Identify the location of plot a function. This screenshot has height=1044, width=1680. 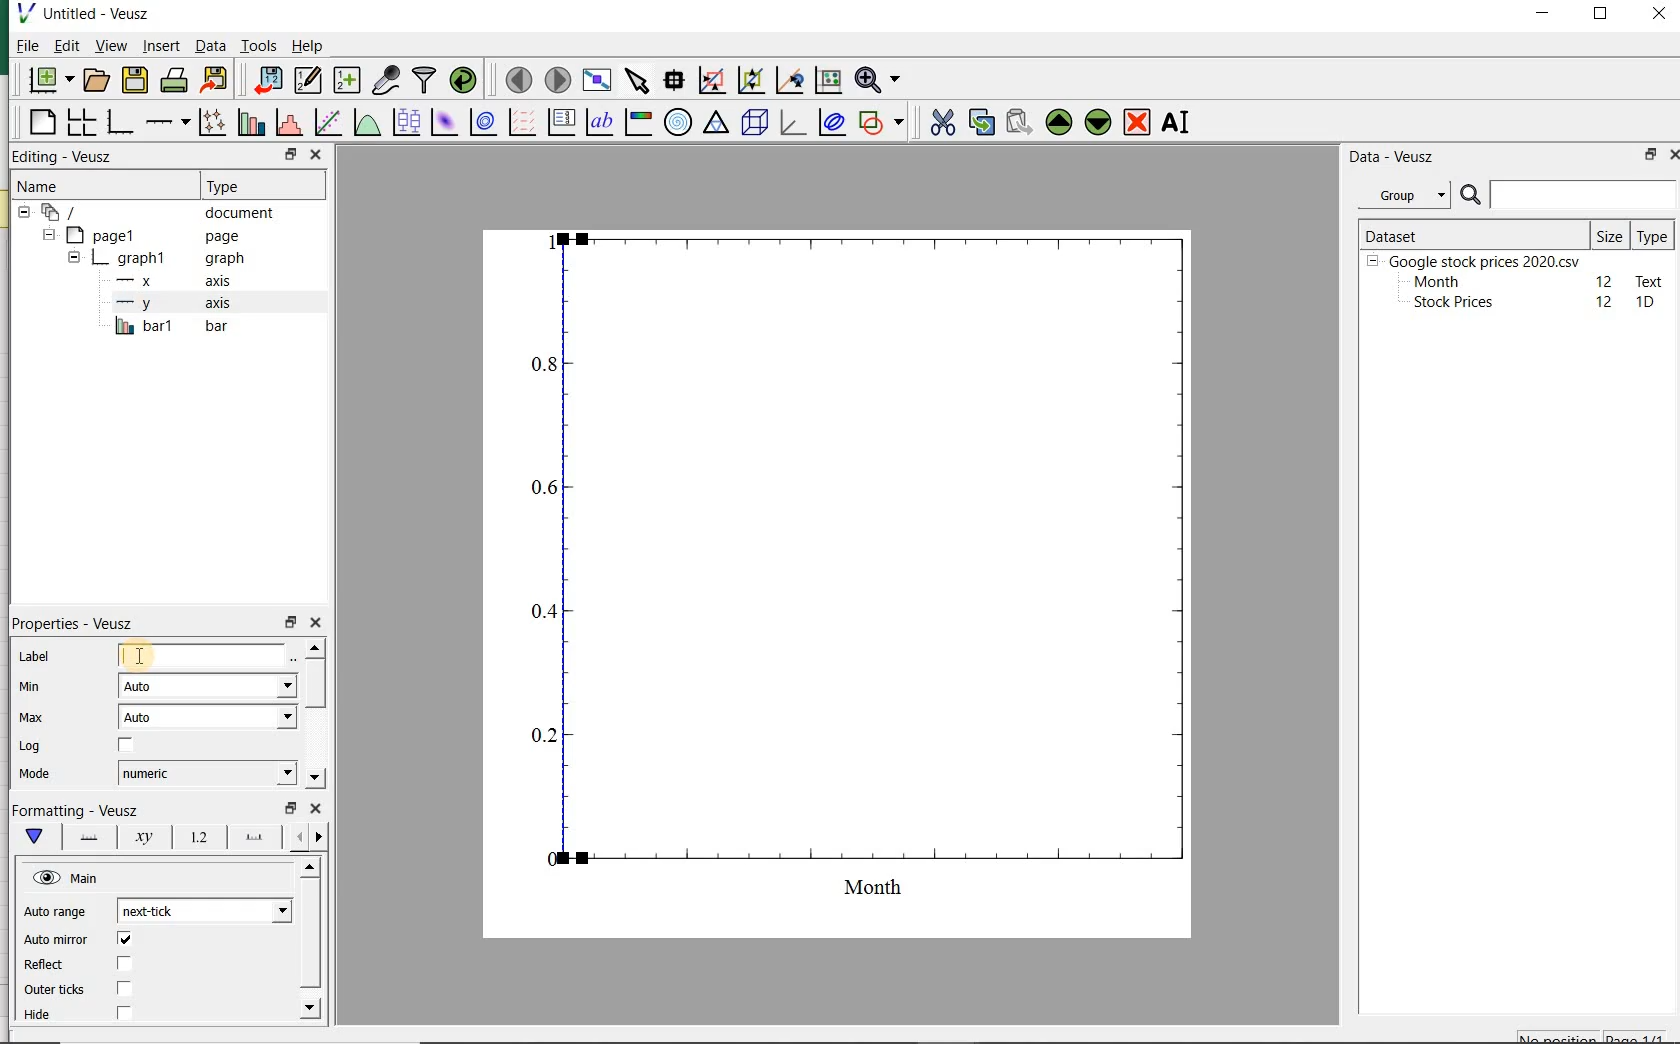
(365, 124).